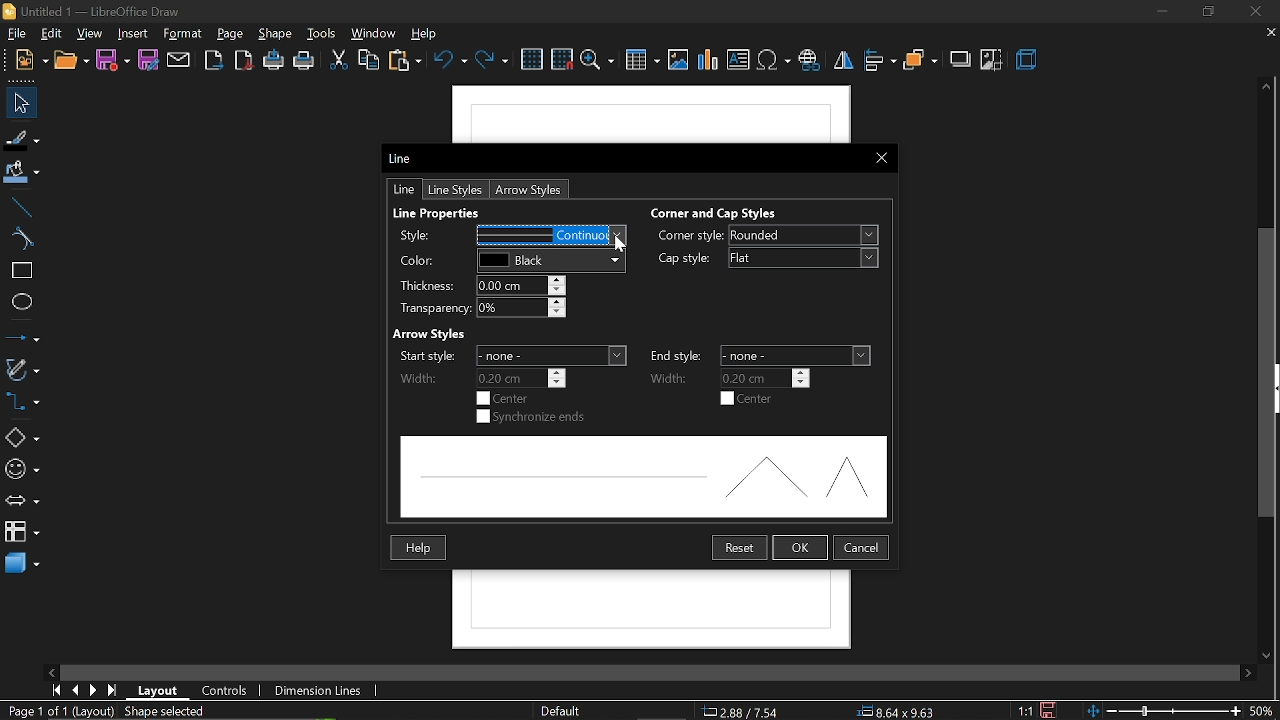 Image resolution: width=1280 pixels, height=720 pixels. Describe the element at coordinates (406, 159) in the screenshot. I see `Line` at that location.